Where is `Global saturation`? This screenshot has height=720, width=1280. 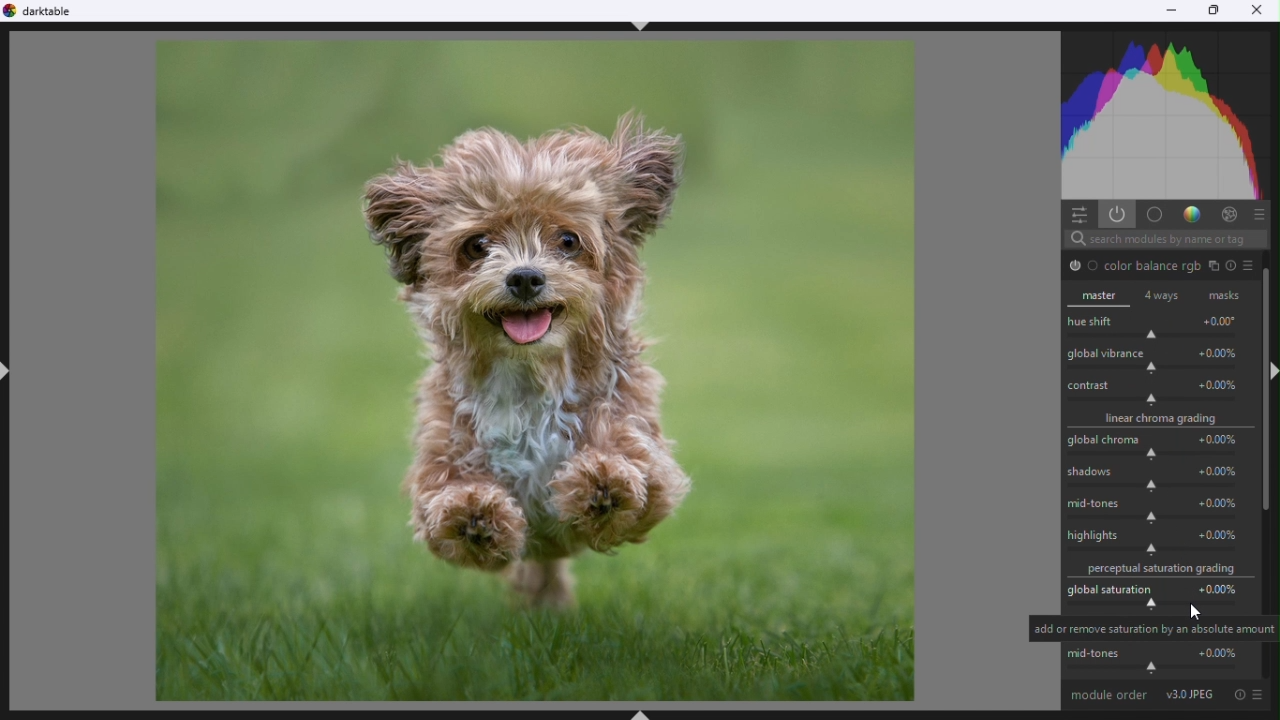
Global saturation is located at coordinates (1160, 599).